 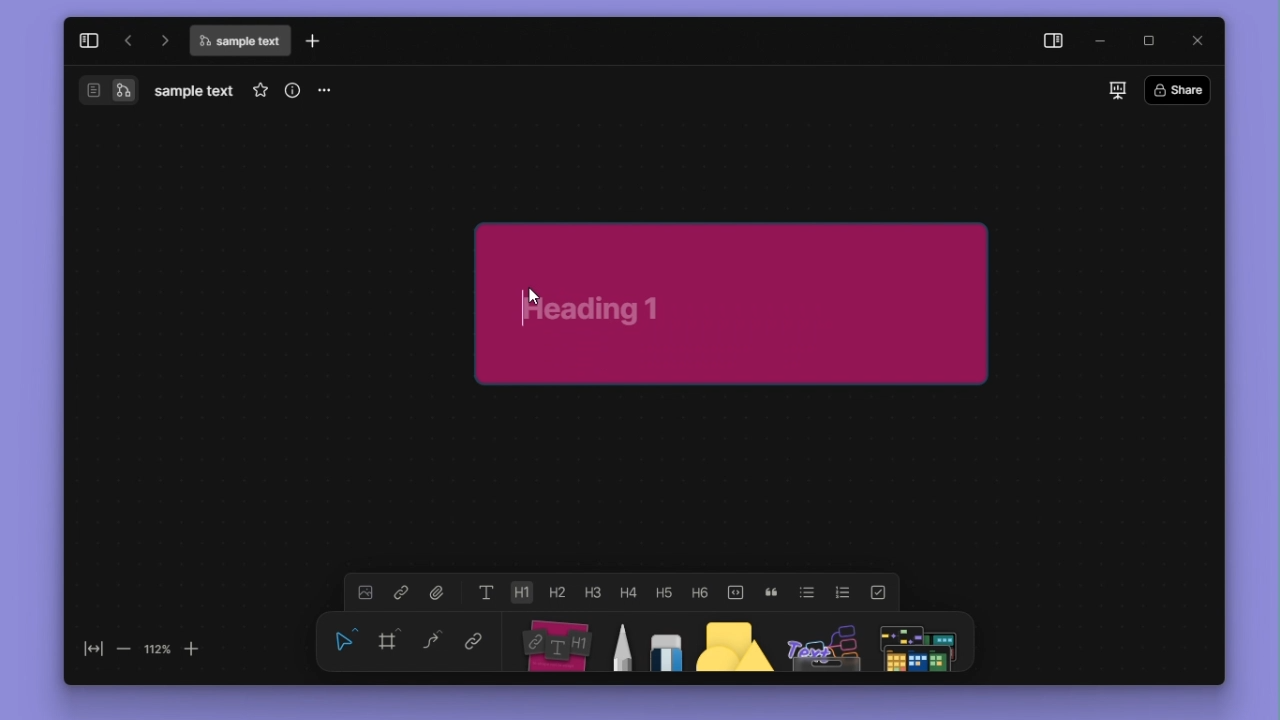 What do you see at coordinates (1102, 42) in the screenshot?
I see `minimize` at bounding box center [1102, 42].